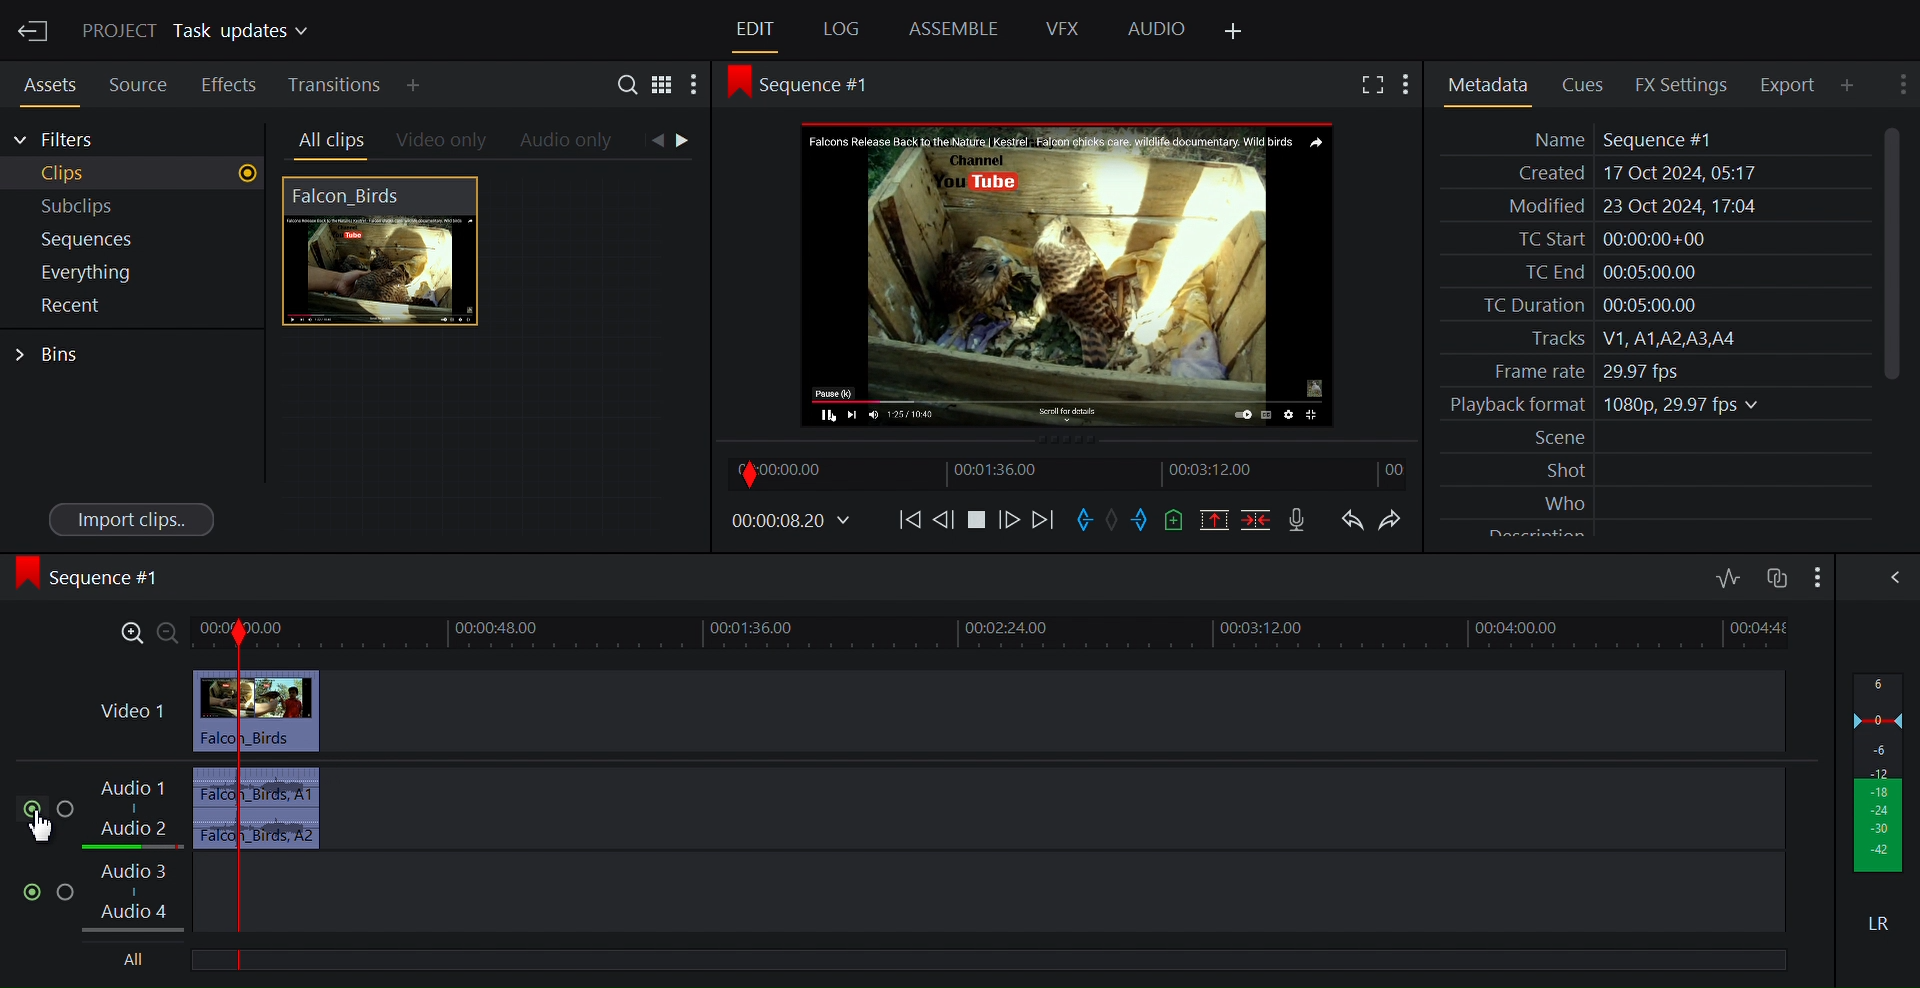  I want to click on All clips, so click(328, 141).